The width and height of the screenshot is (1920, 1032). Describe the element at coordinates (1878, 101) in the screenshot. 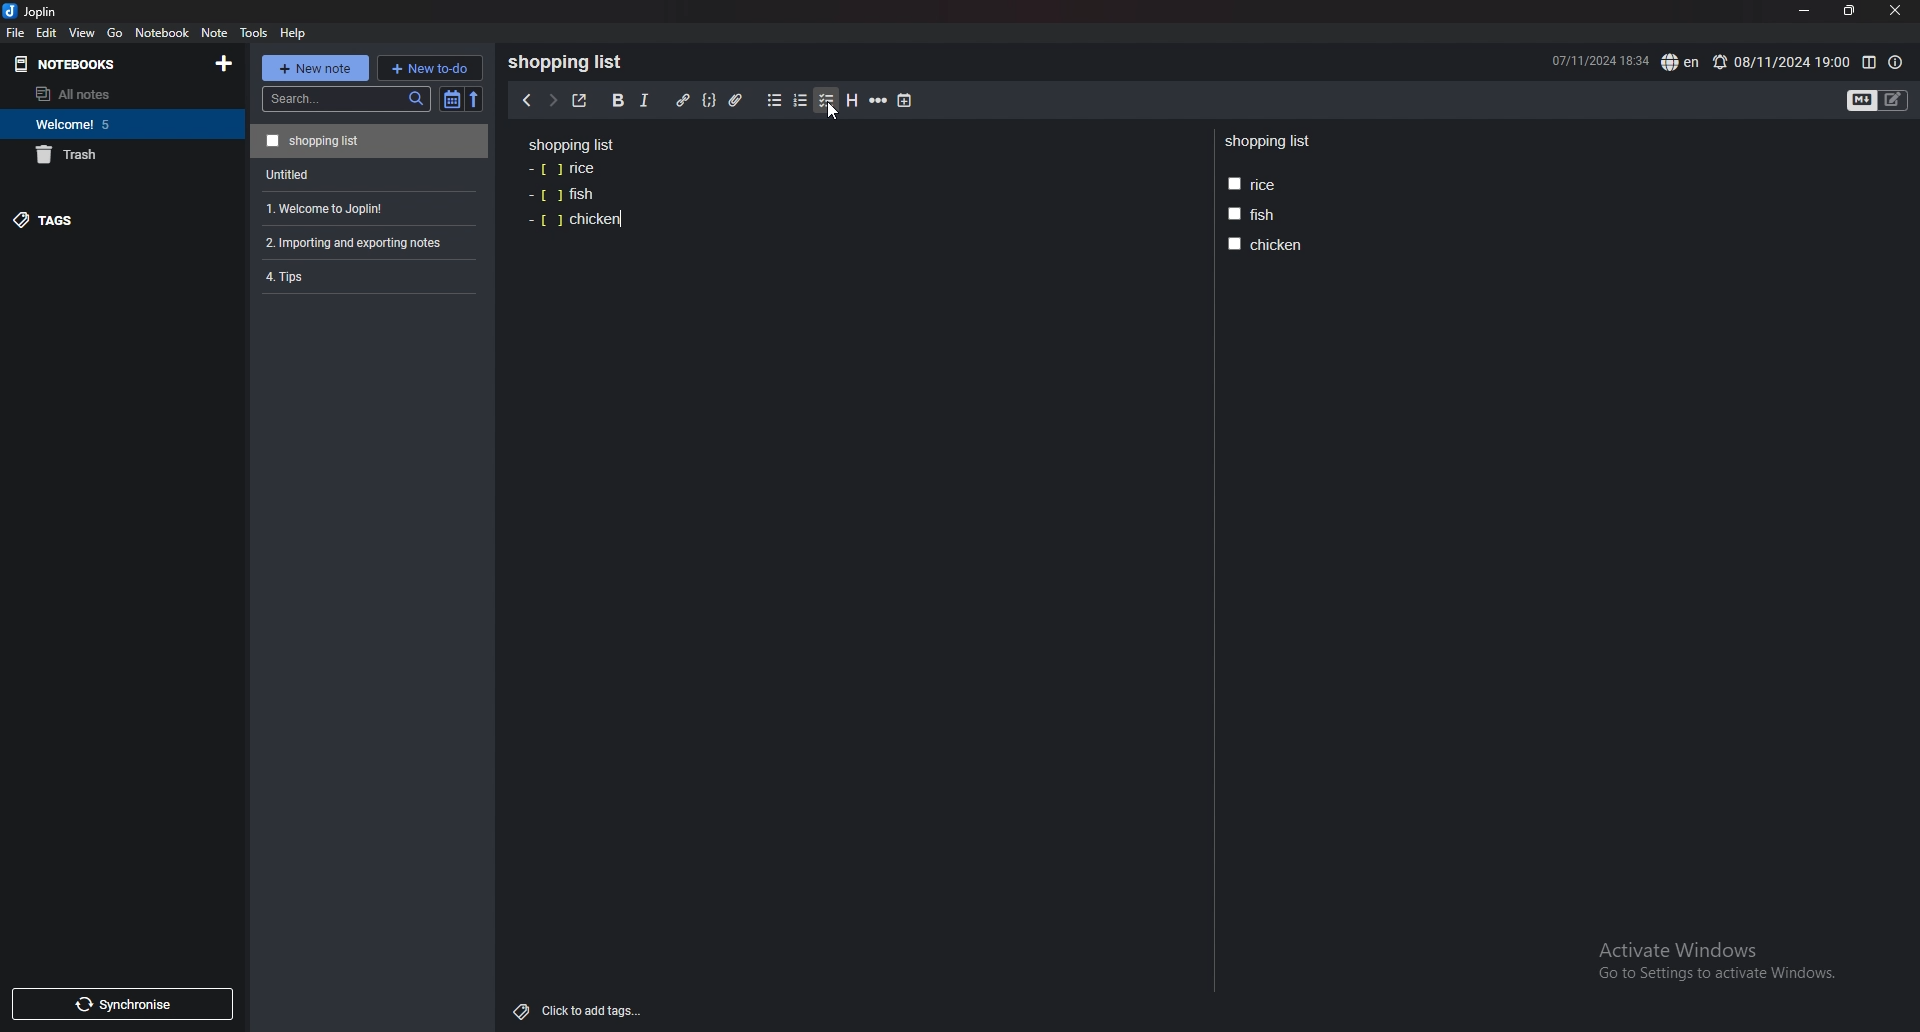

I see `toggle editors` at that location.